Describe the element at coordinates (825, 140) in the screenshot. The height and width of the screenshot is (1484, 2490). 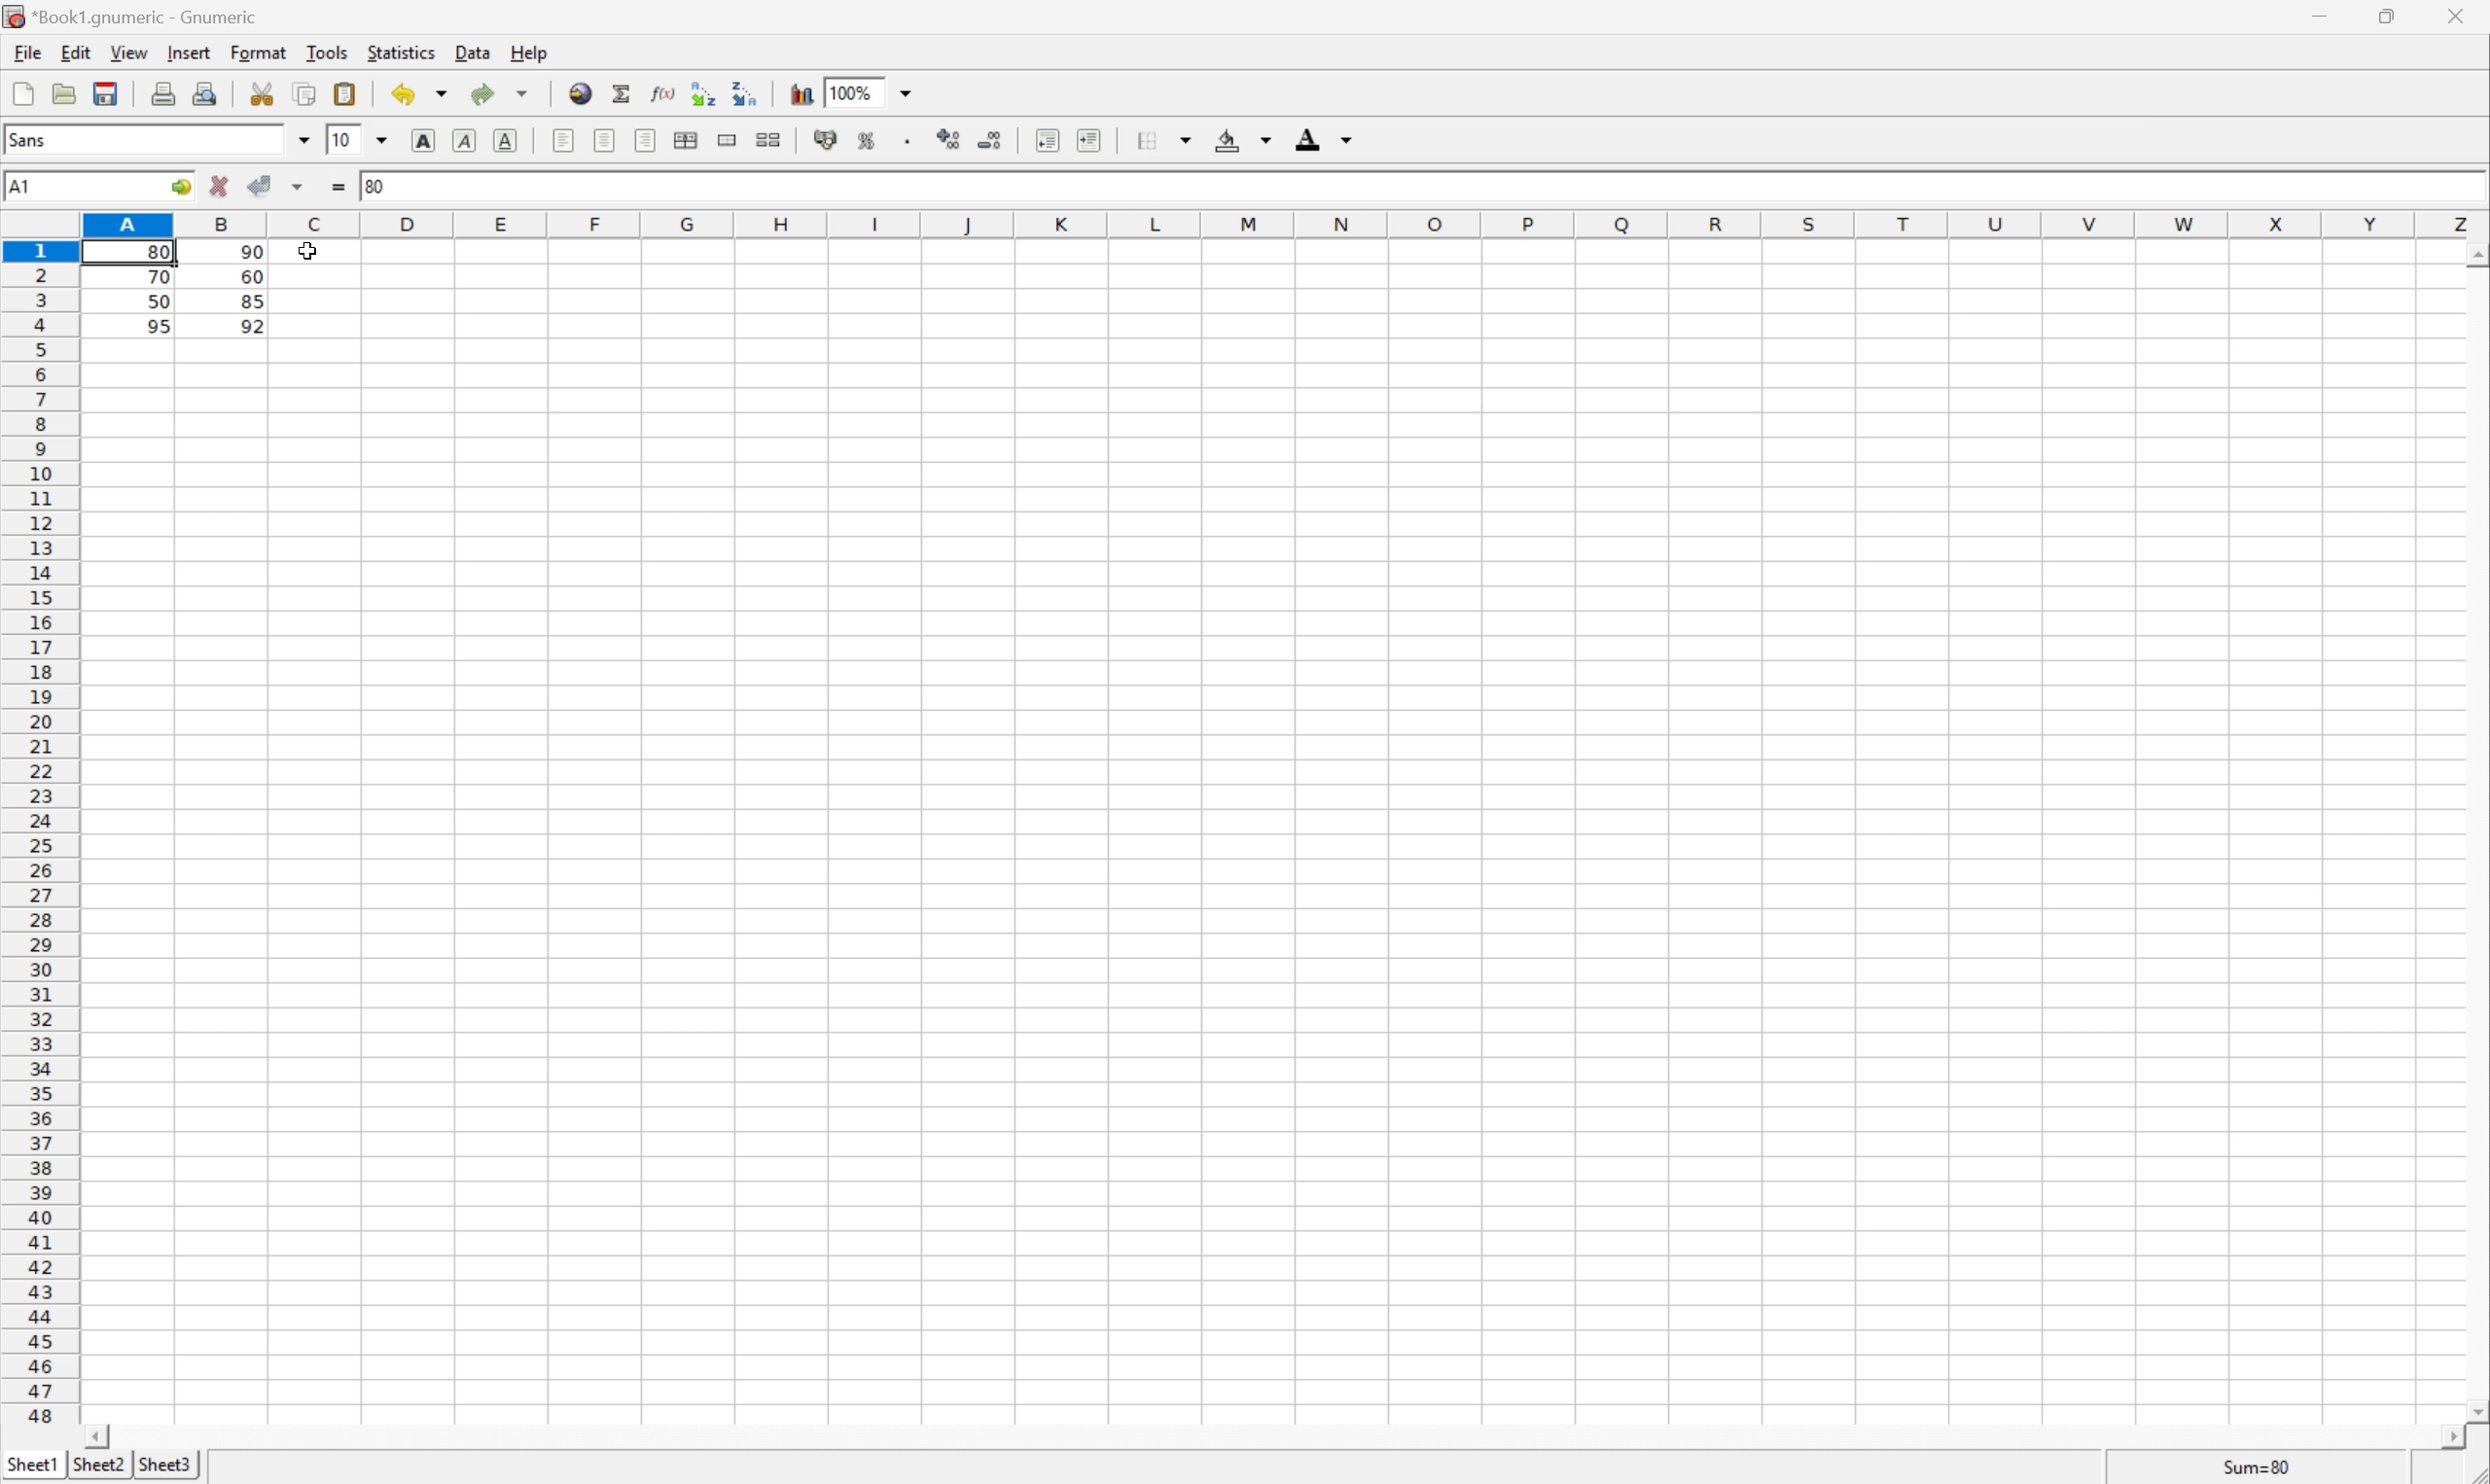
I see `Format the selection as accounting` at that location.